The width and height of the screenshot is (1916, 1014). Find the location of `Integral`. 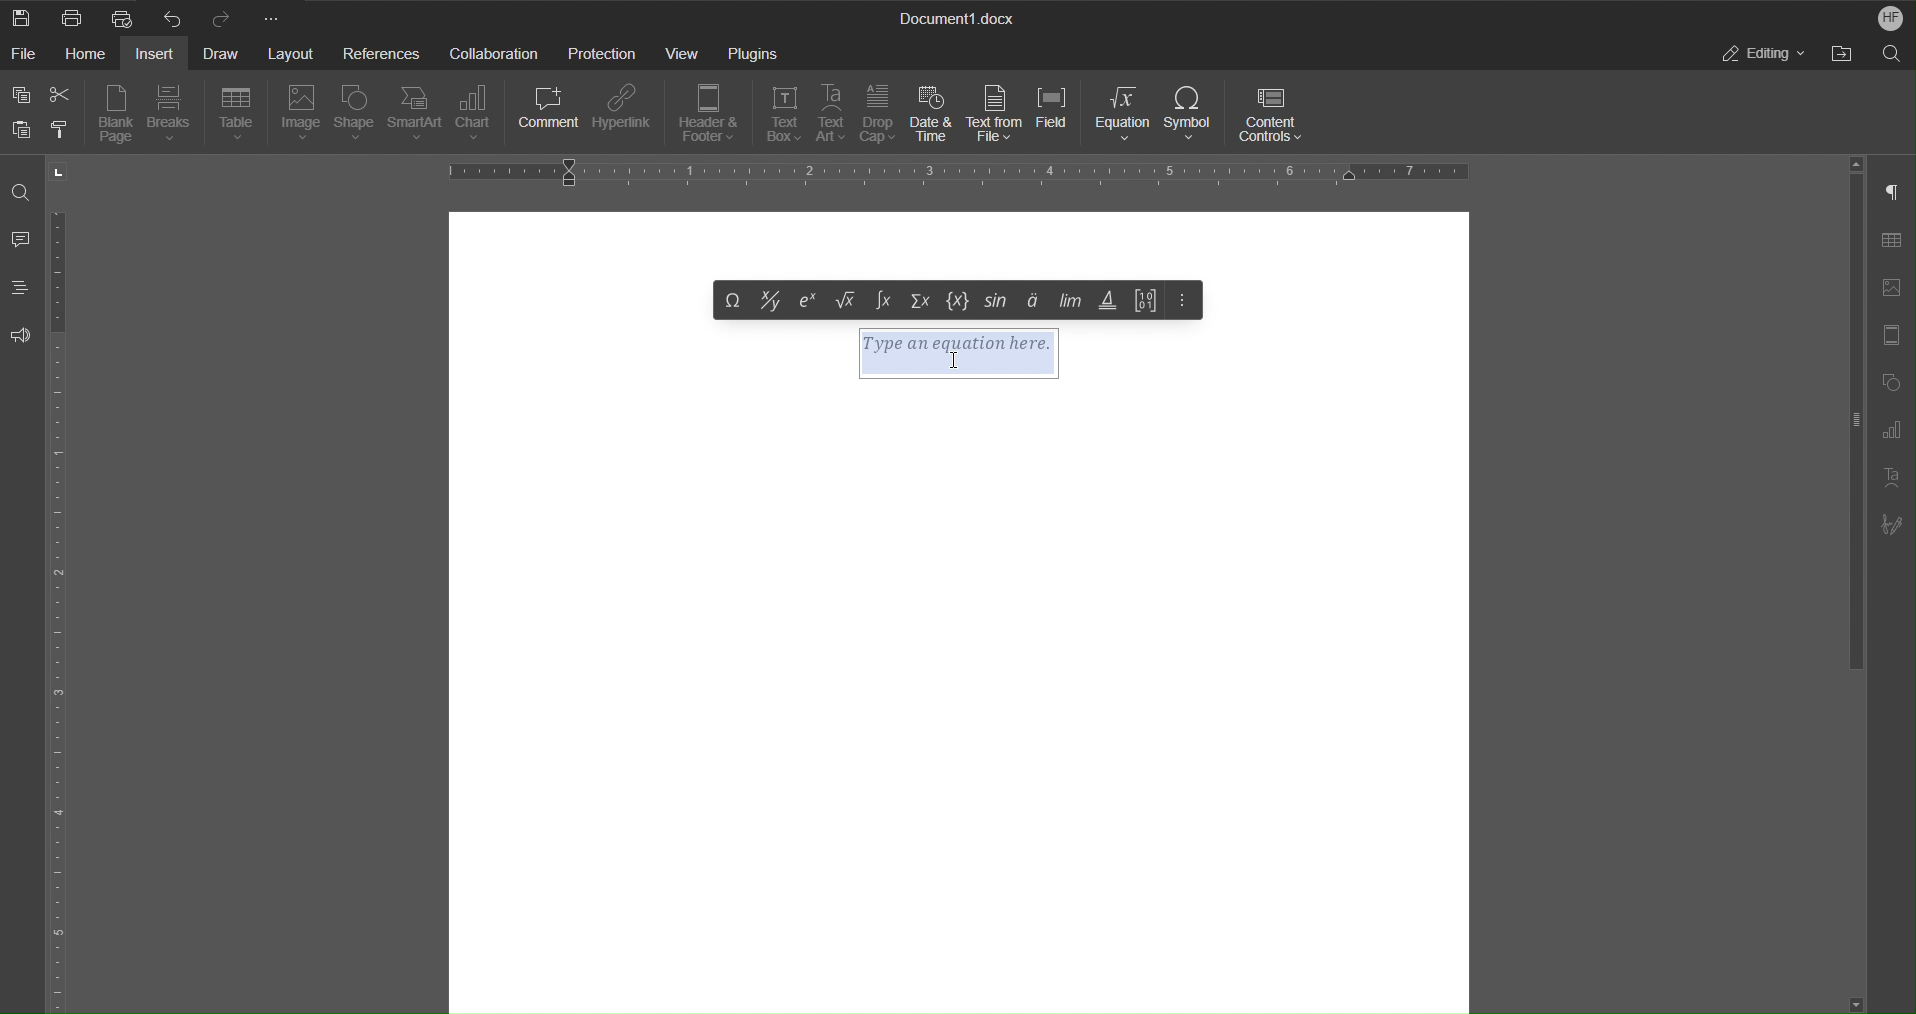

Integral is located at coordinates (882, 300).